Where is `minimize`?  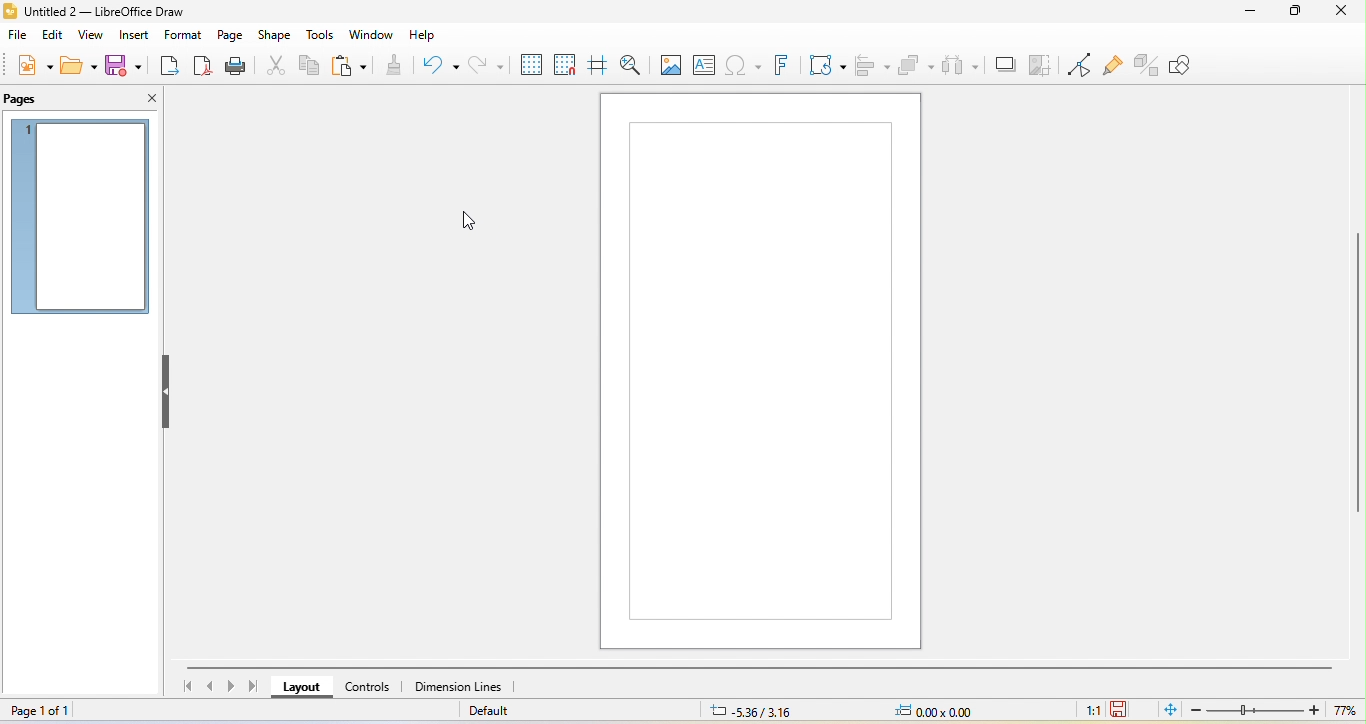
minimize is located at coordinates (1251, 10).